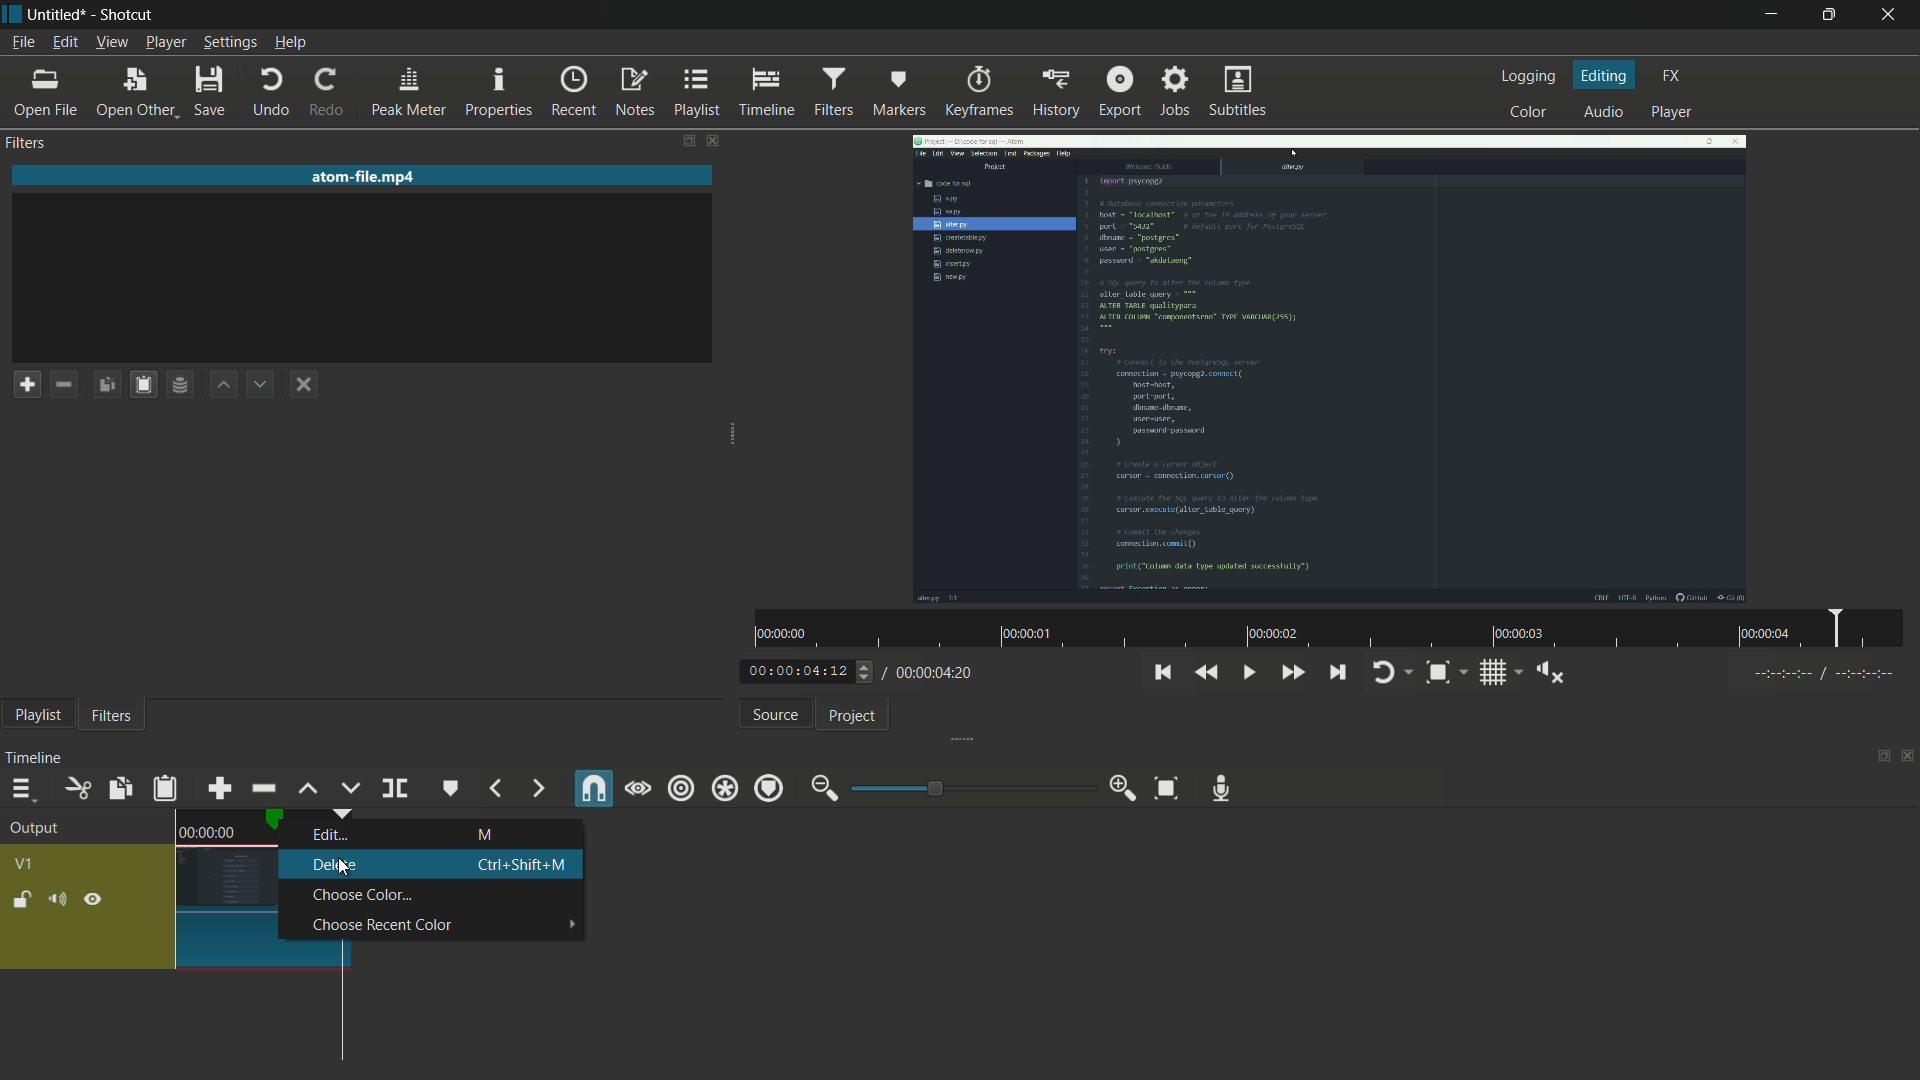 The width and height of the screenshot is (1920, 1080). I want to click on toggle play or pause, so click(1247, 675).